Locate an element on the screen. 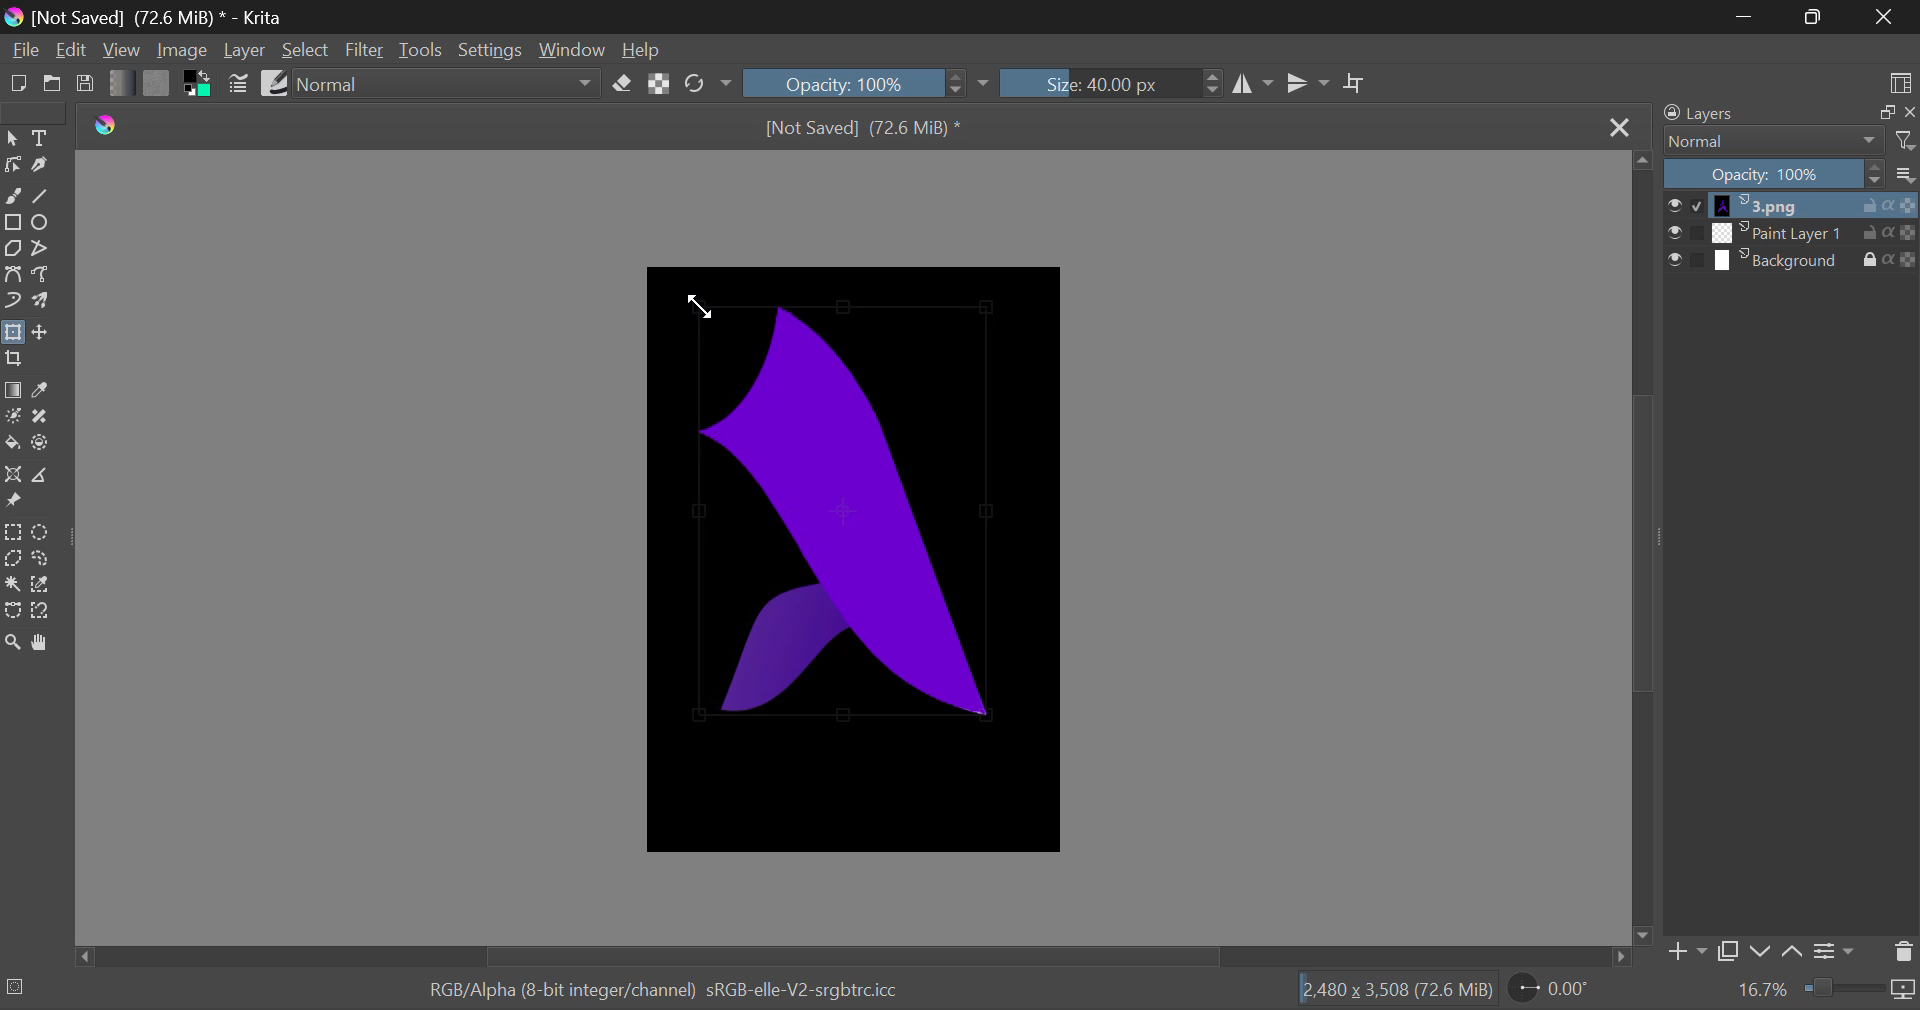  Blending Modes is located at coordinates (1772, 144).